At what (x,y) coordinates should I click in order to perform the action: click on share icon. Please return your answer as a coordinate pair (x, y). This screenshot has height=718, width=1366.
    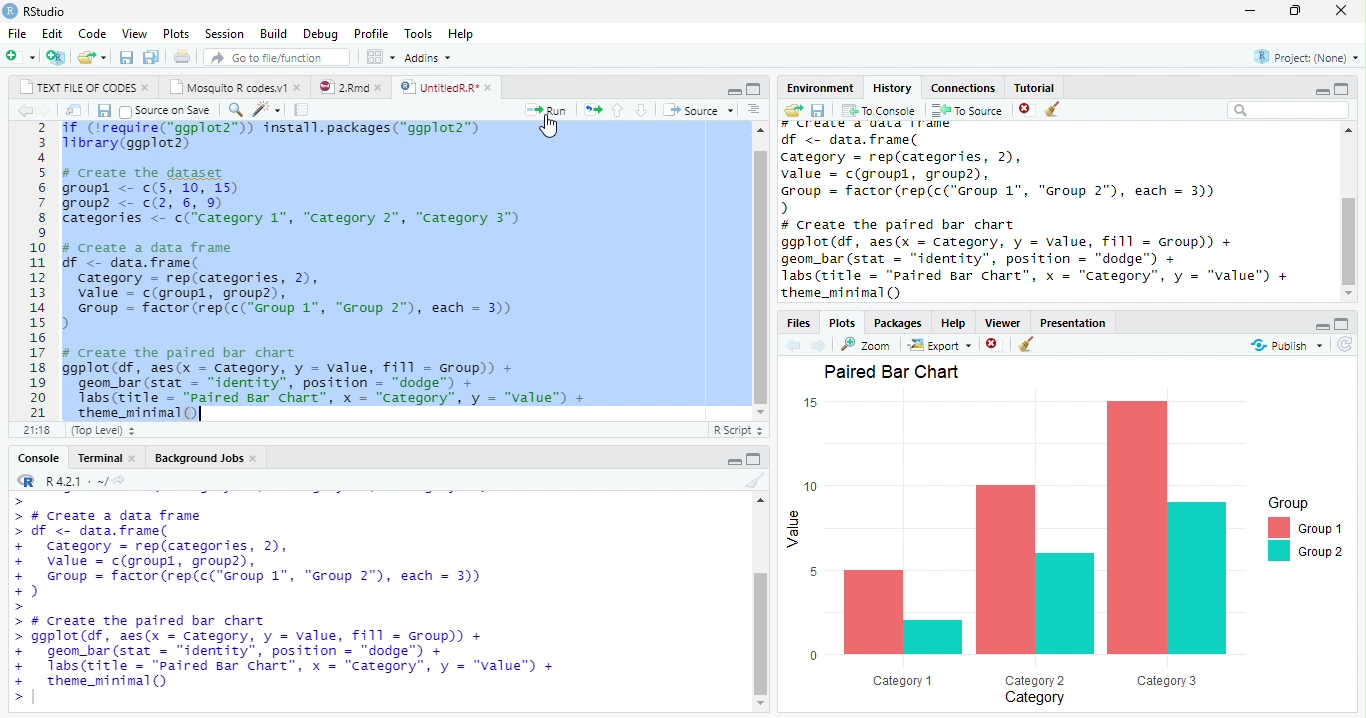
    Looking at the image, I should click on (122, 480).